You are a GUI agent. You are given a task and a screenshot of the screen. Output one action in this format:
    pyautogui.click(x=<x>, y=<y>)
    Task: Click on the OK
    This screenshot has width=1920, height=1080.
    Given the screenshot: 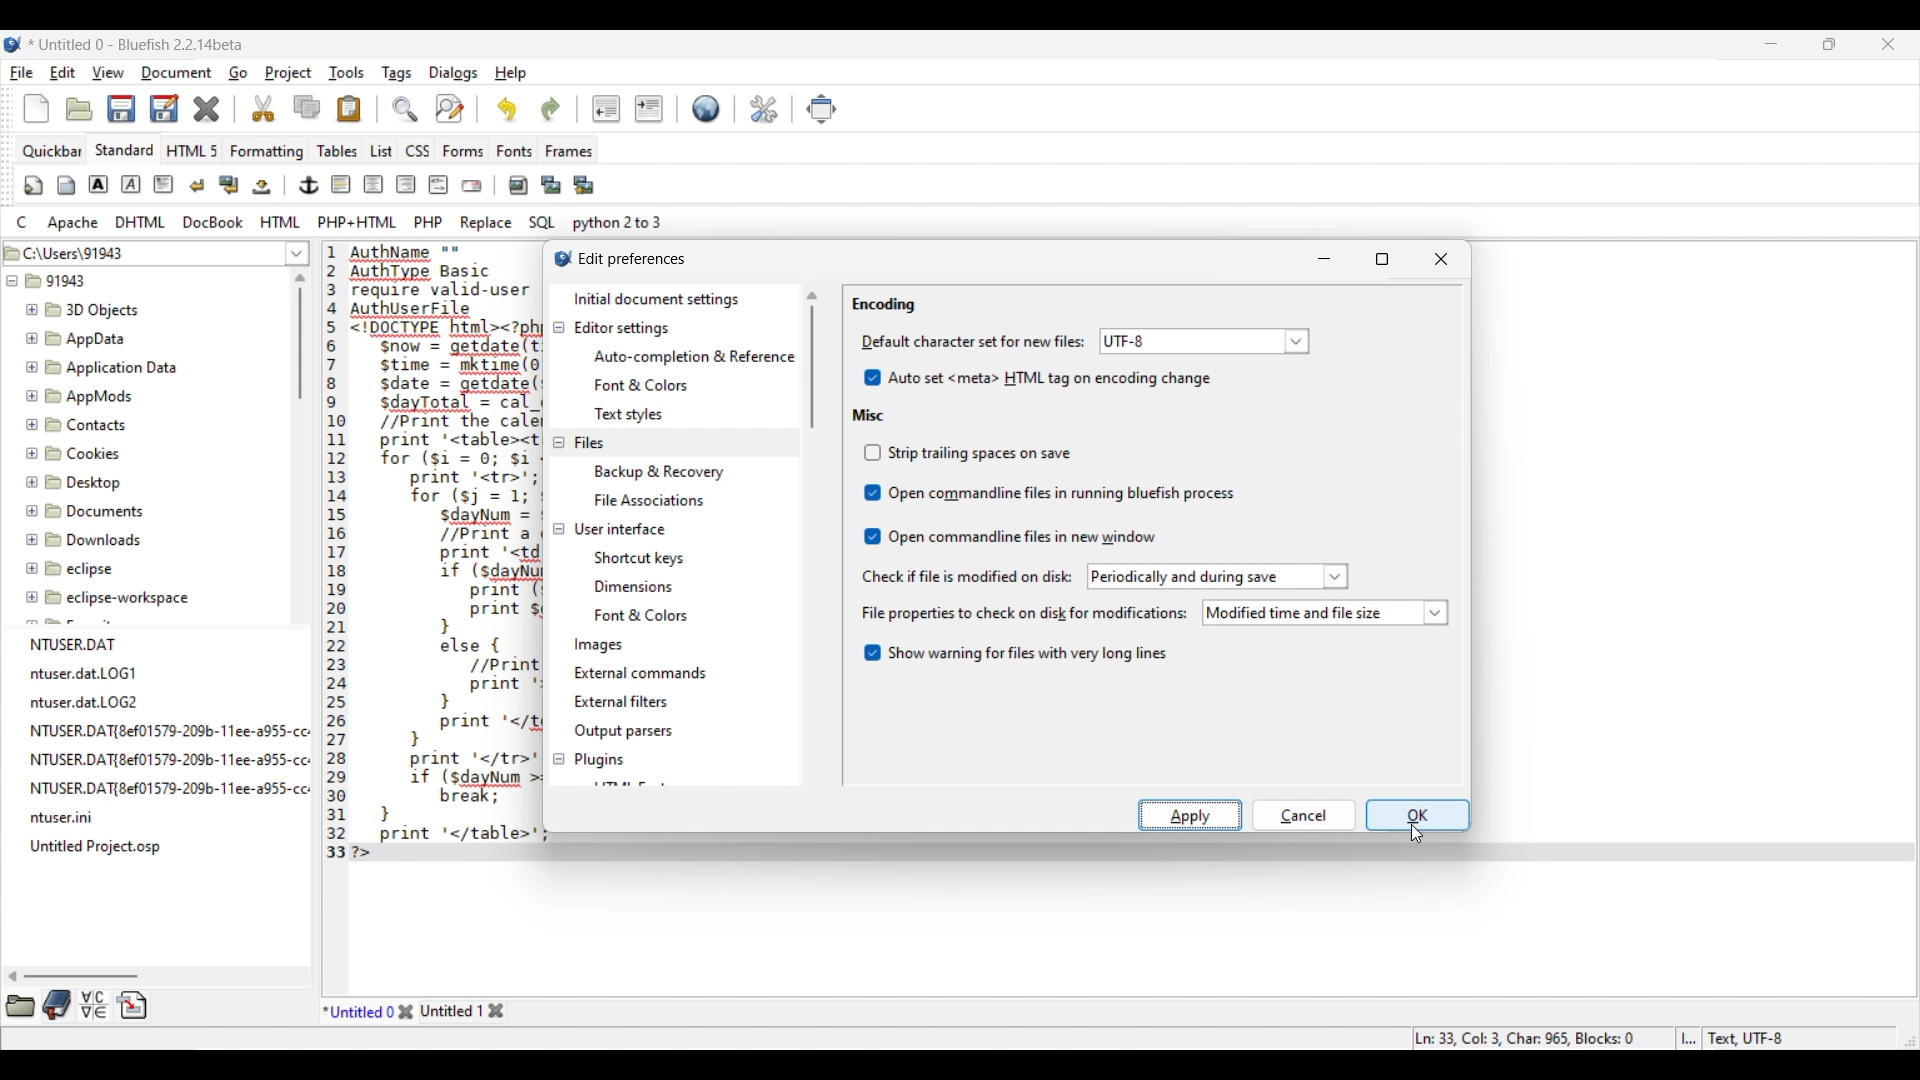 What is the action you would take?
    pyautogui.click(x=1418, y=814)
    